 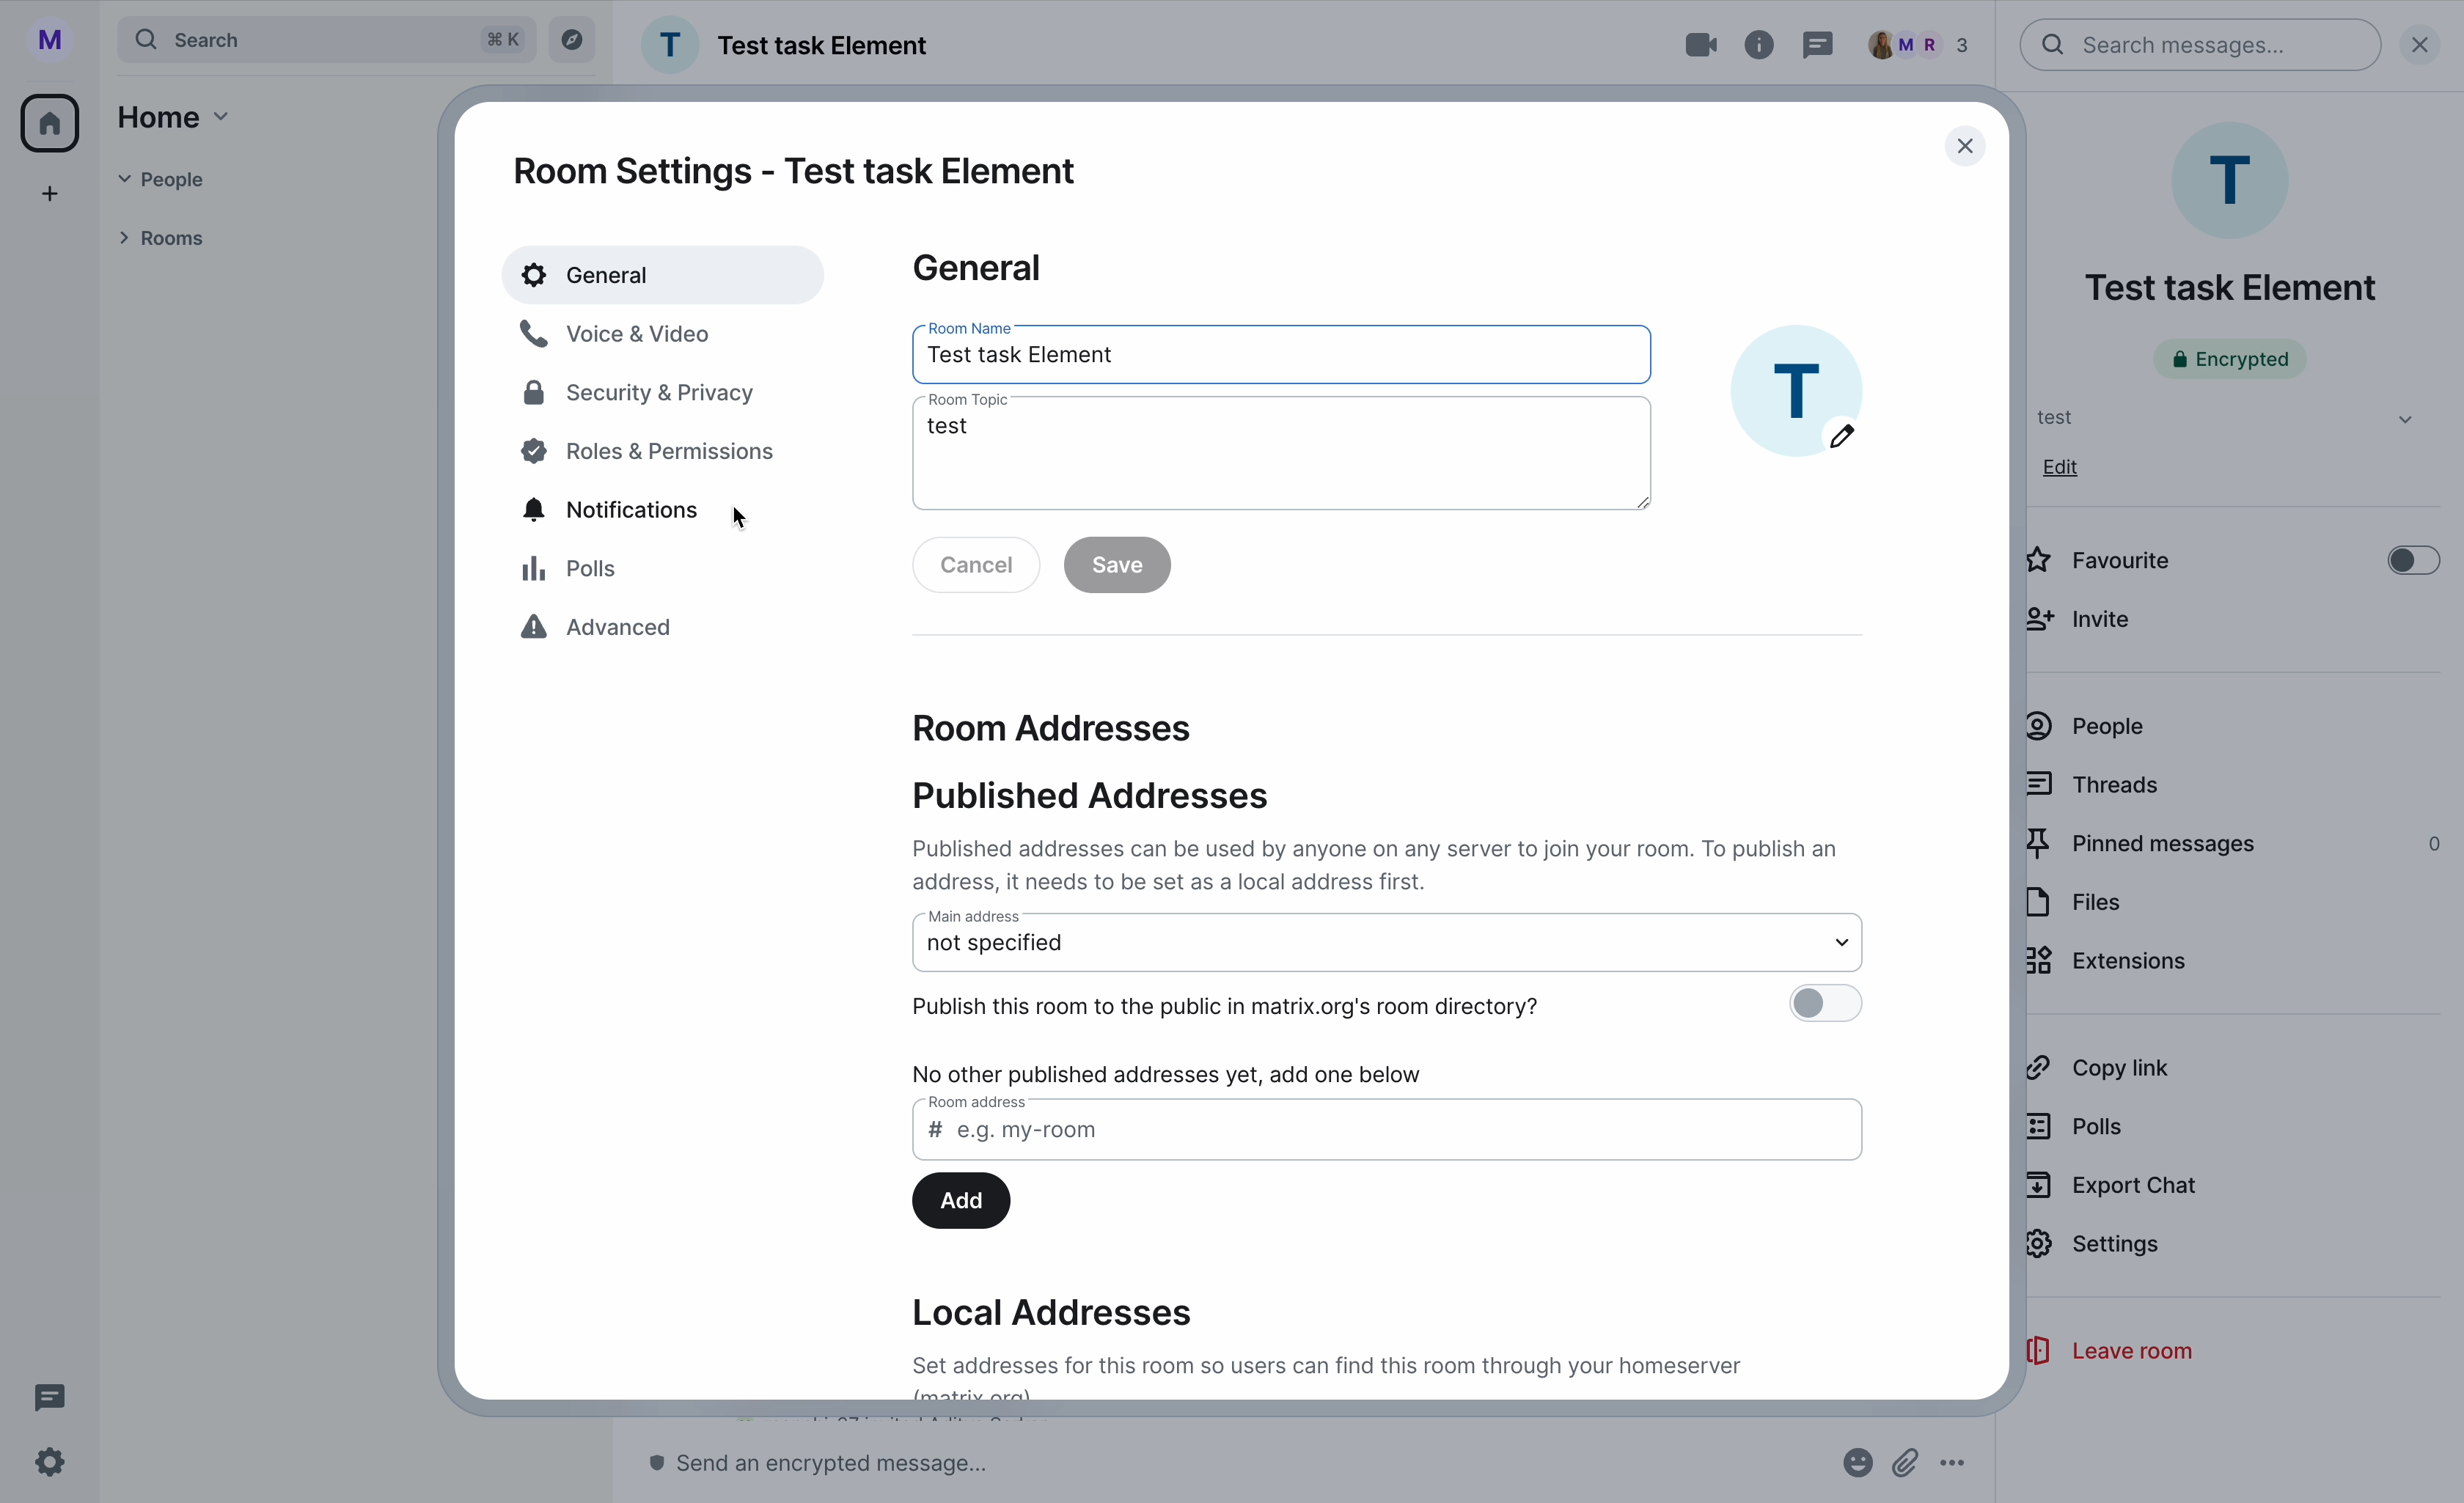 What do you see at coordinates (178, 117) in the screenshot?
I see `home` at bounding box center [178, 117].